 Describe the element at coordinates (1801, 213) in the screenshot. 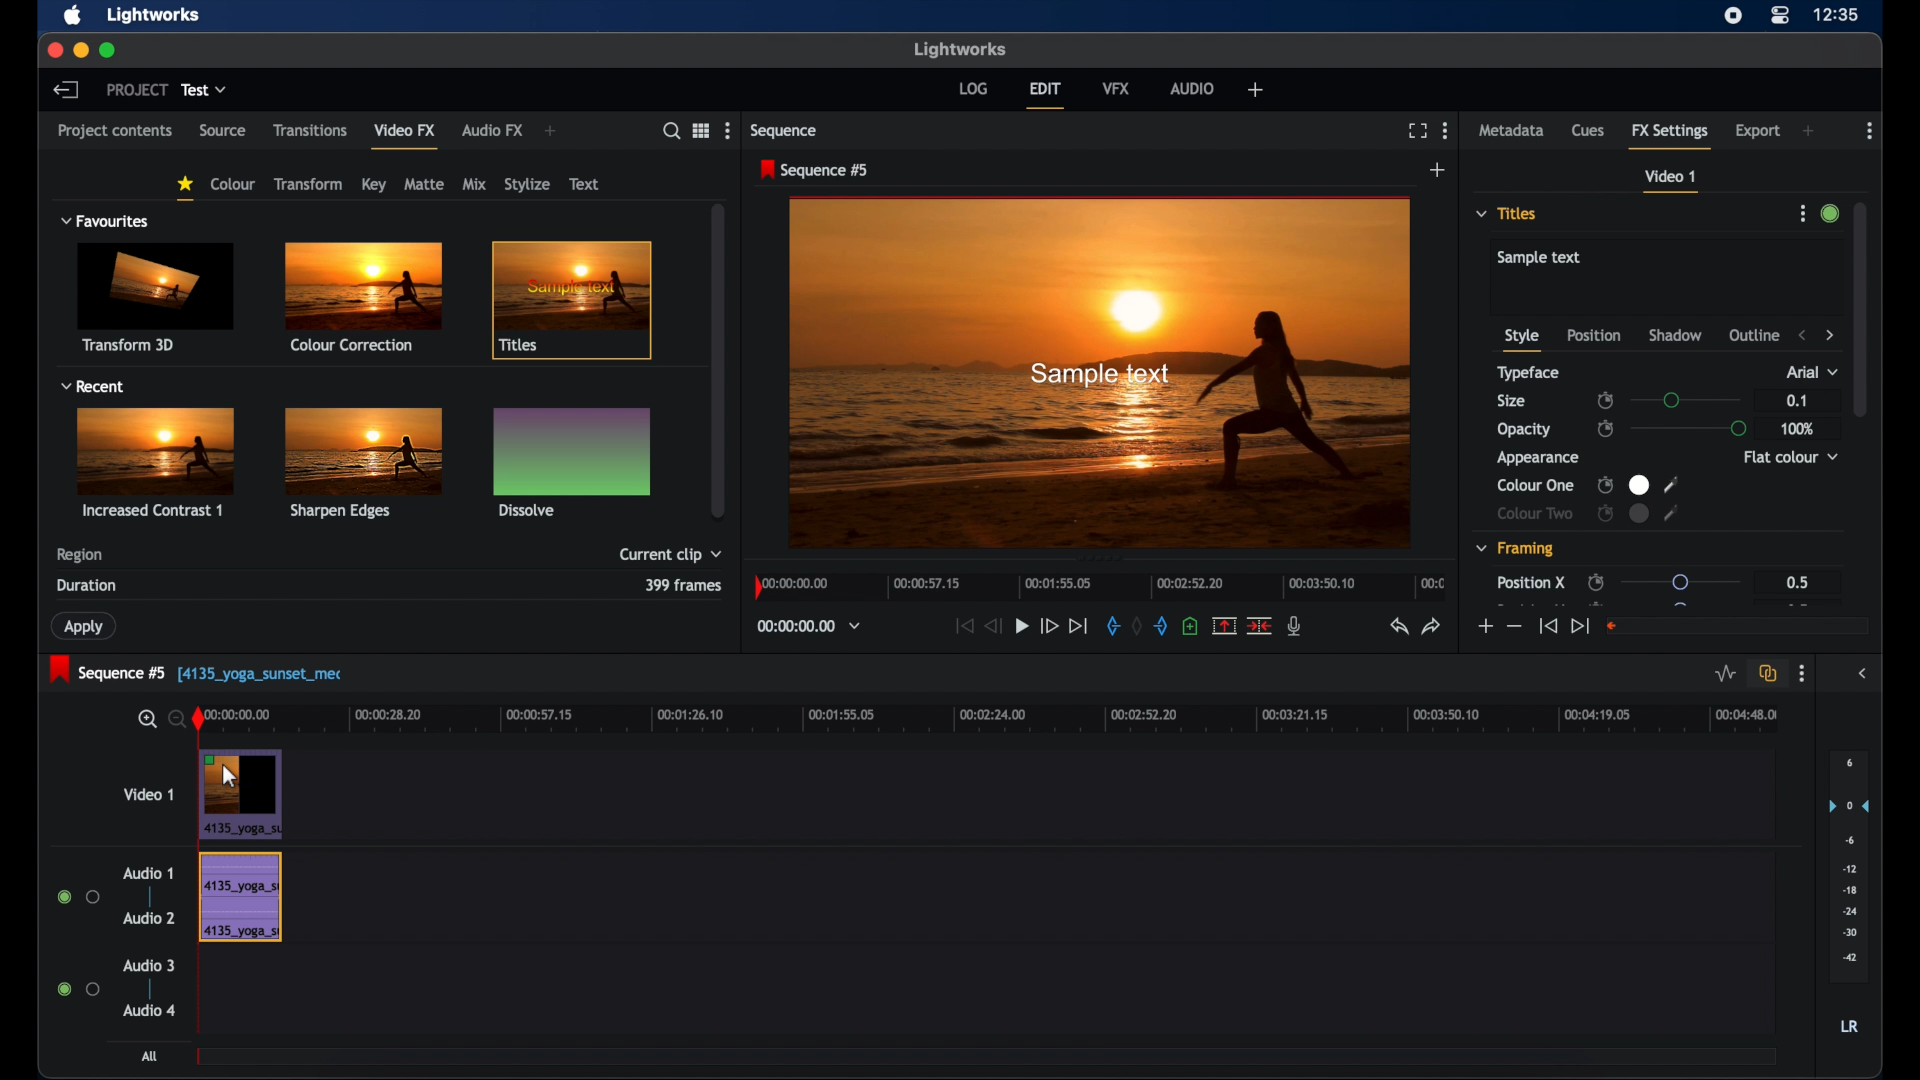

I see `more options` at that location.